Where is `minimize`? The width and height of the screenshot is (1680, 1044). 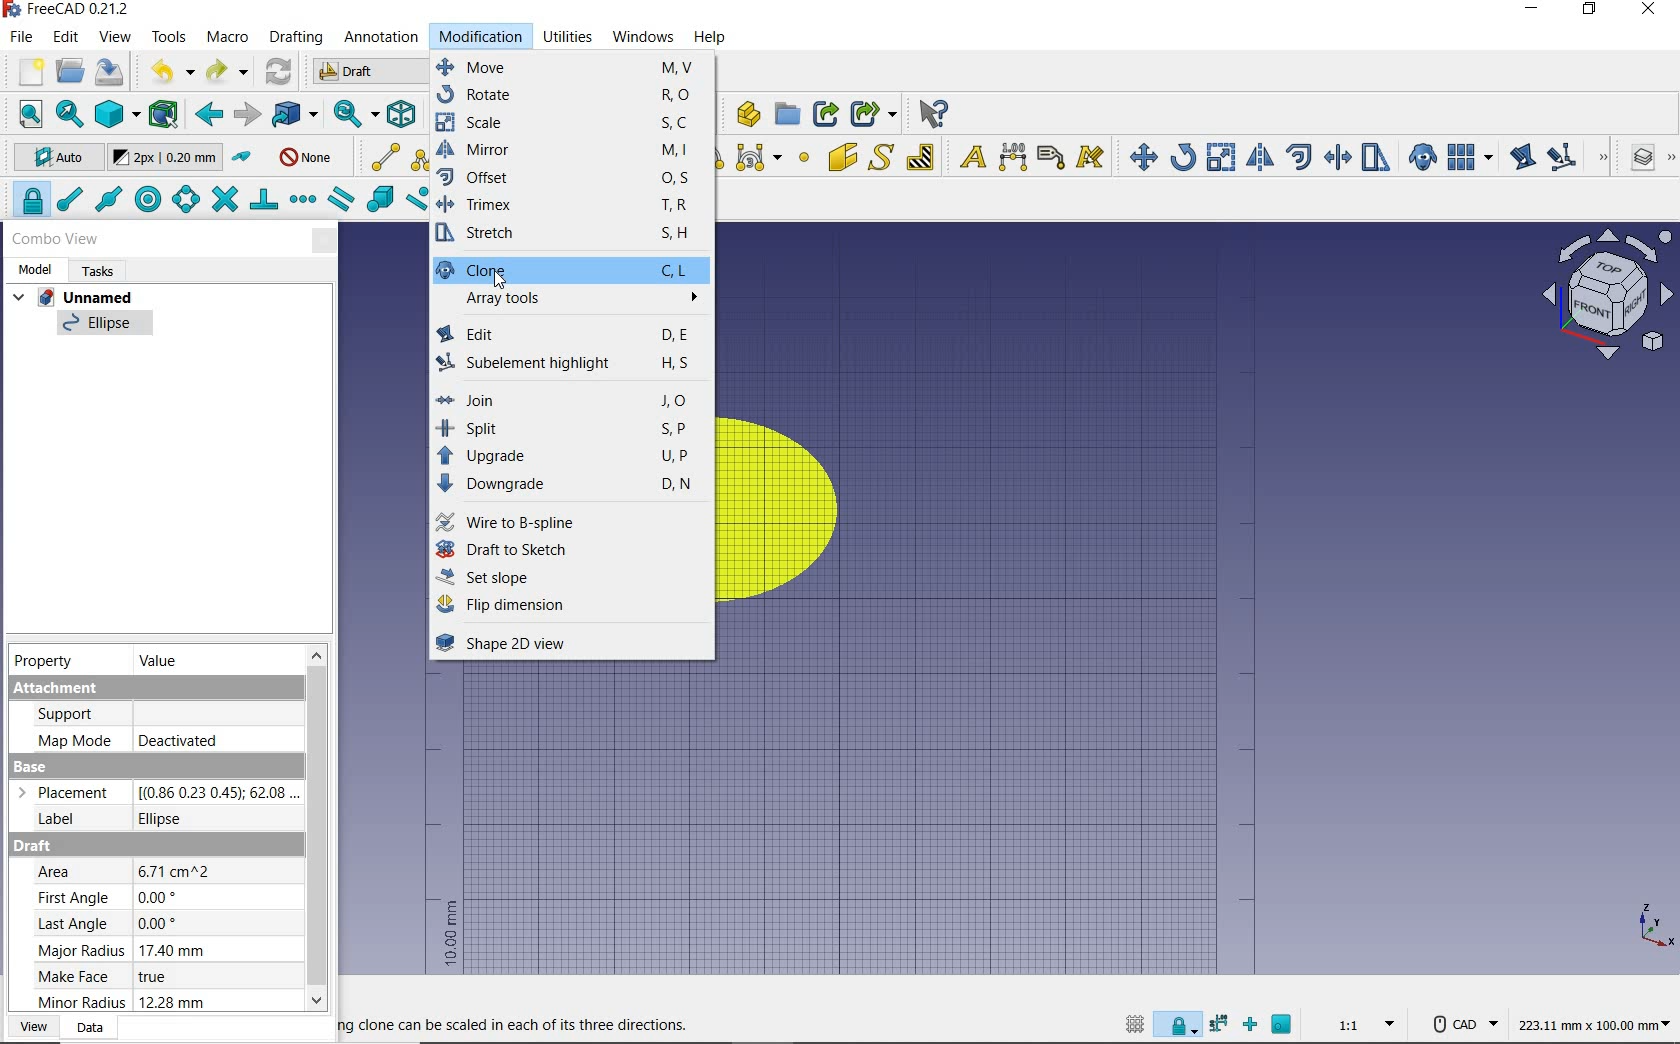
minimize is located at coordinates (1533, 11).